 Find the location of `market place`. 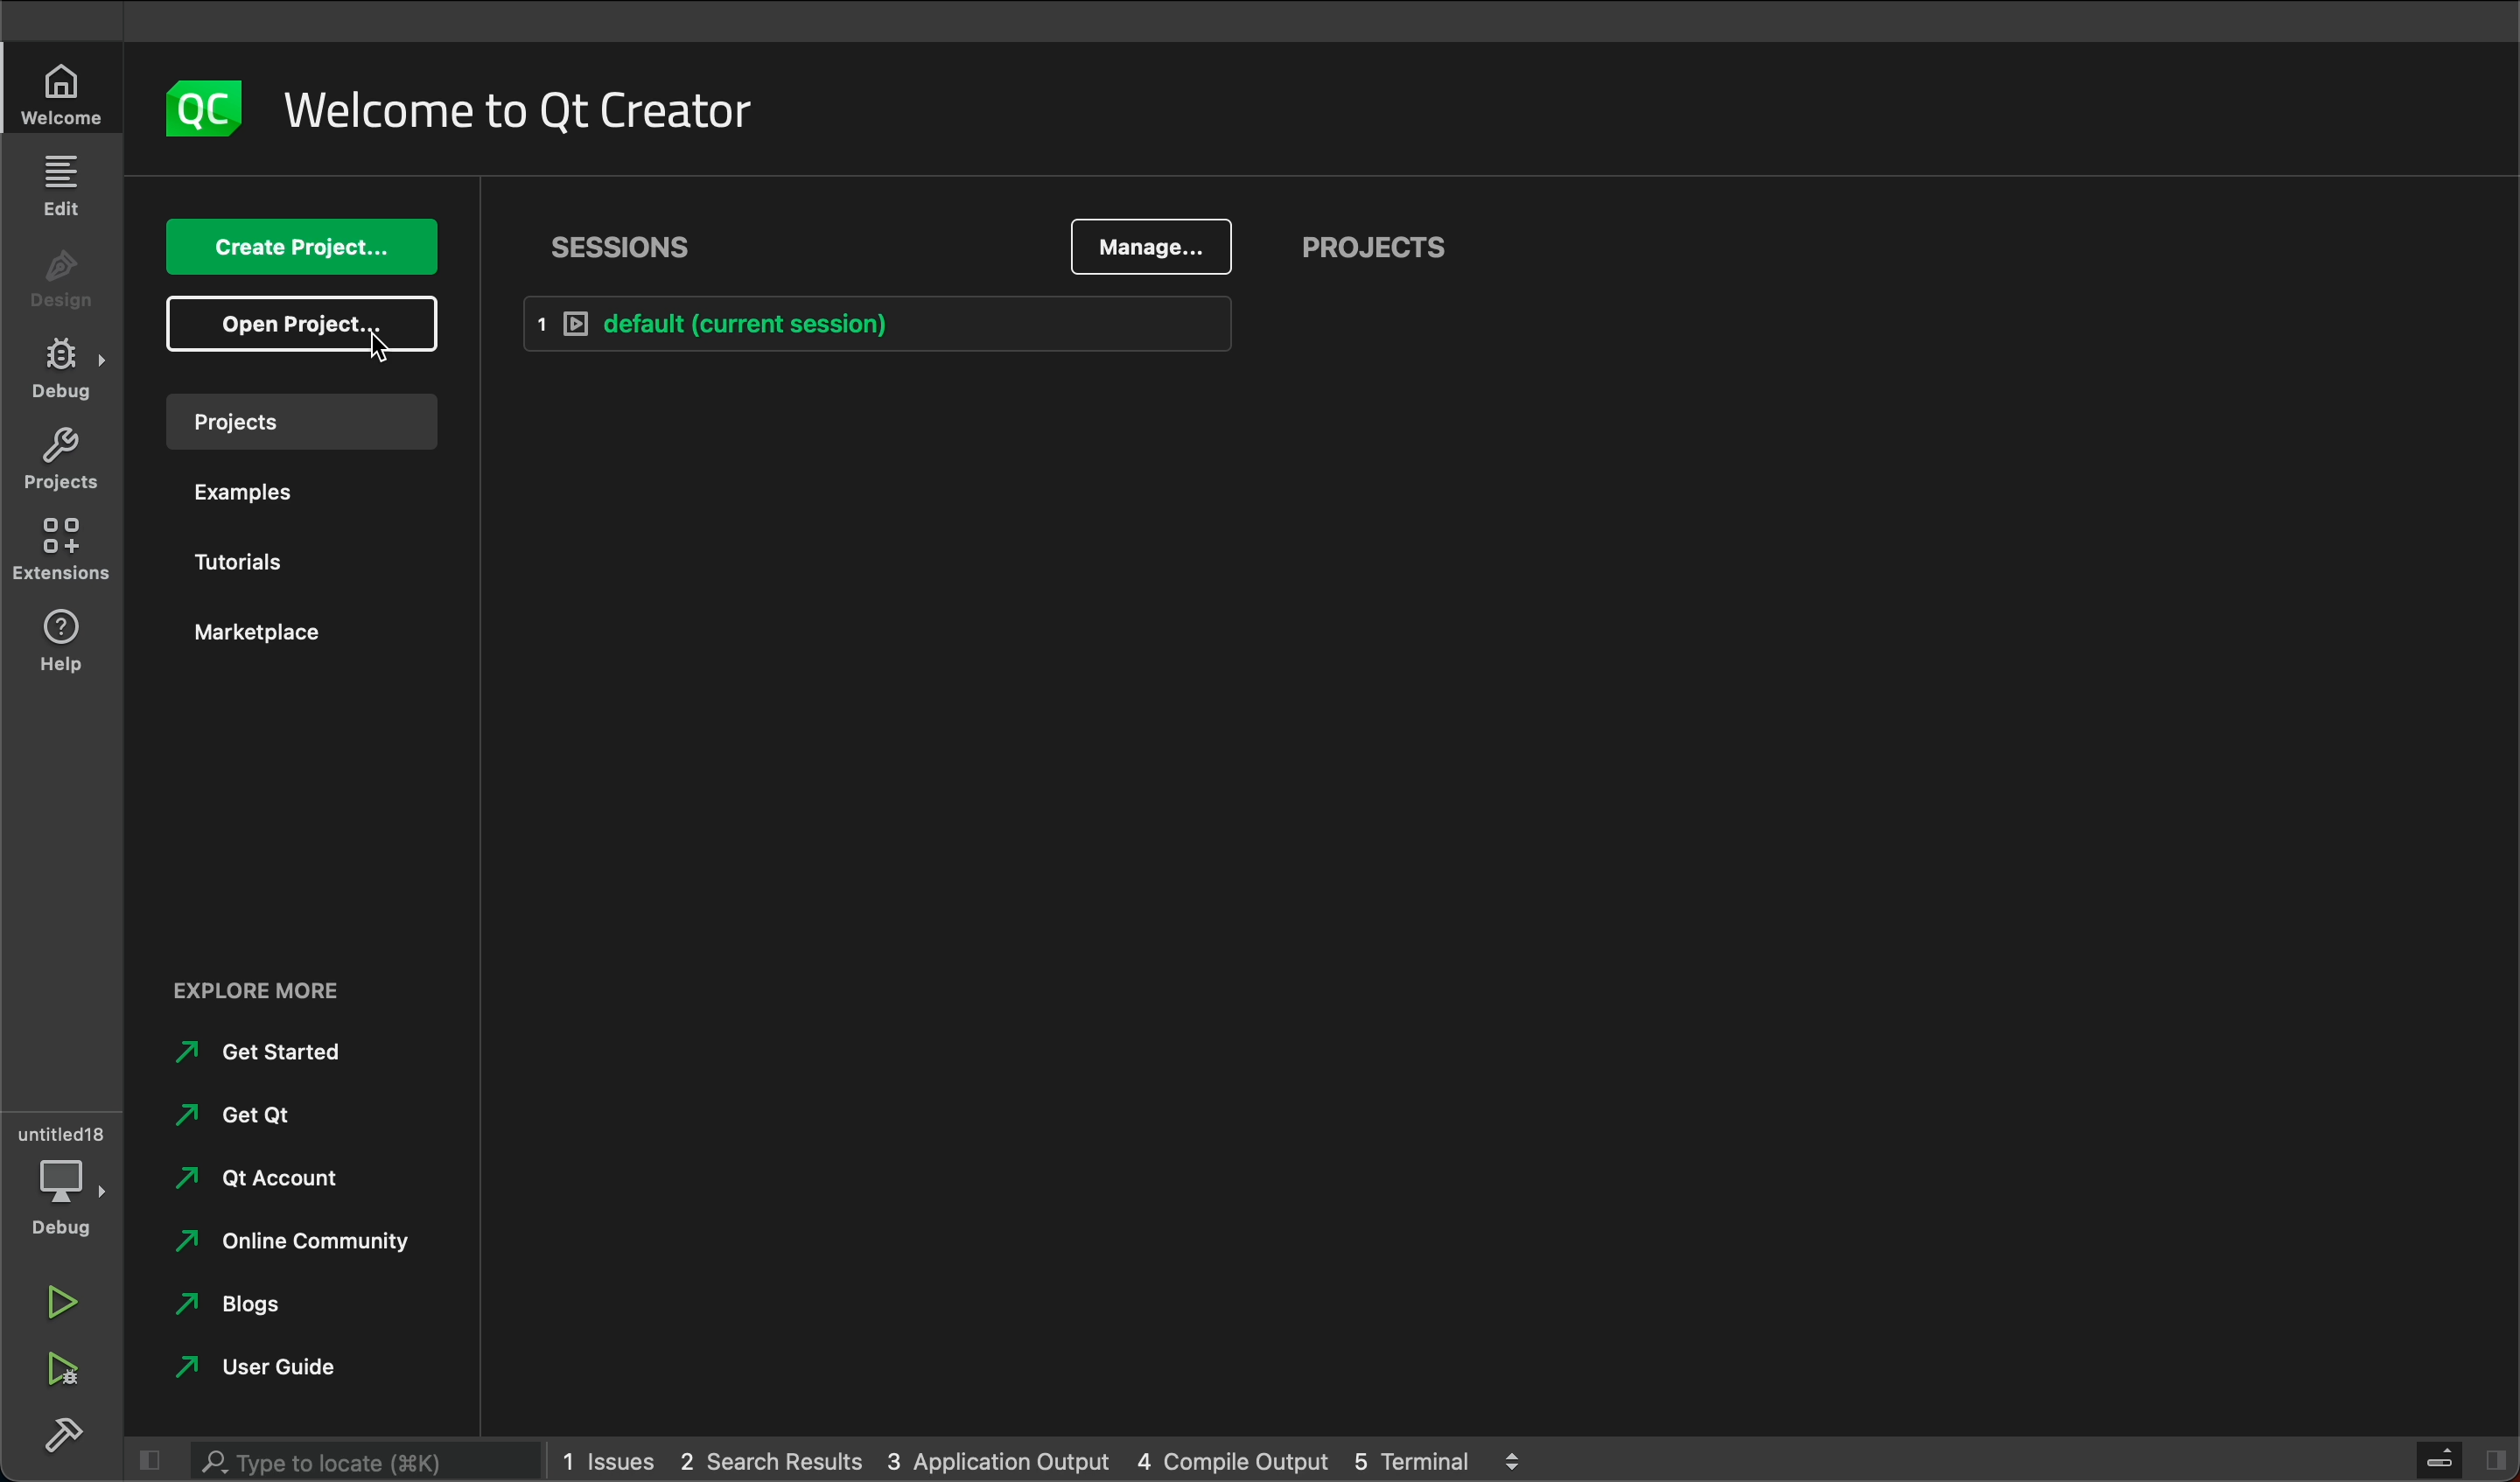

market place is located at coordinates (259, 630).